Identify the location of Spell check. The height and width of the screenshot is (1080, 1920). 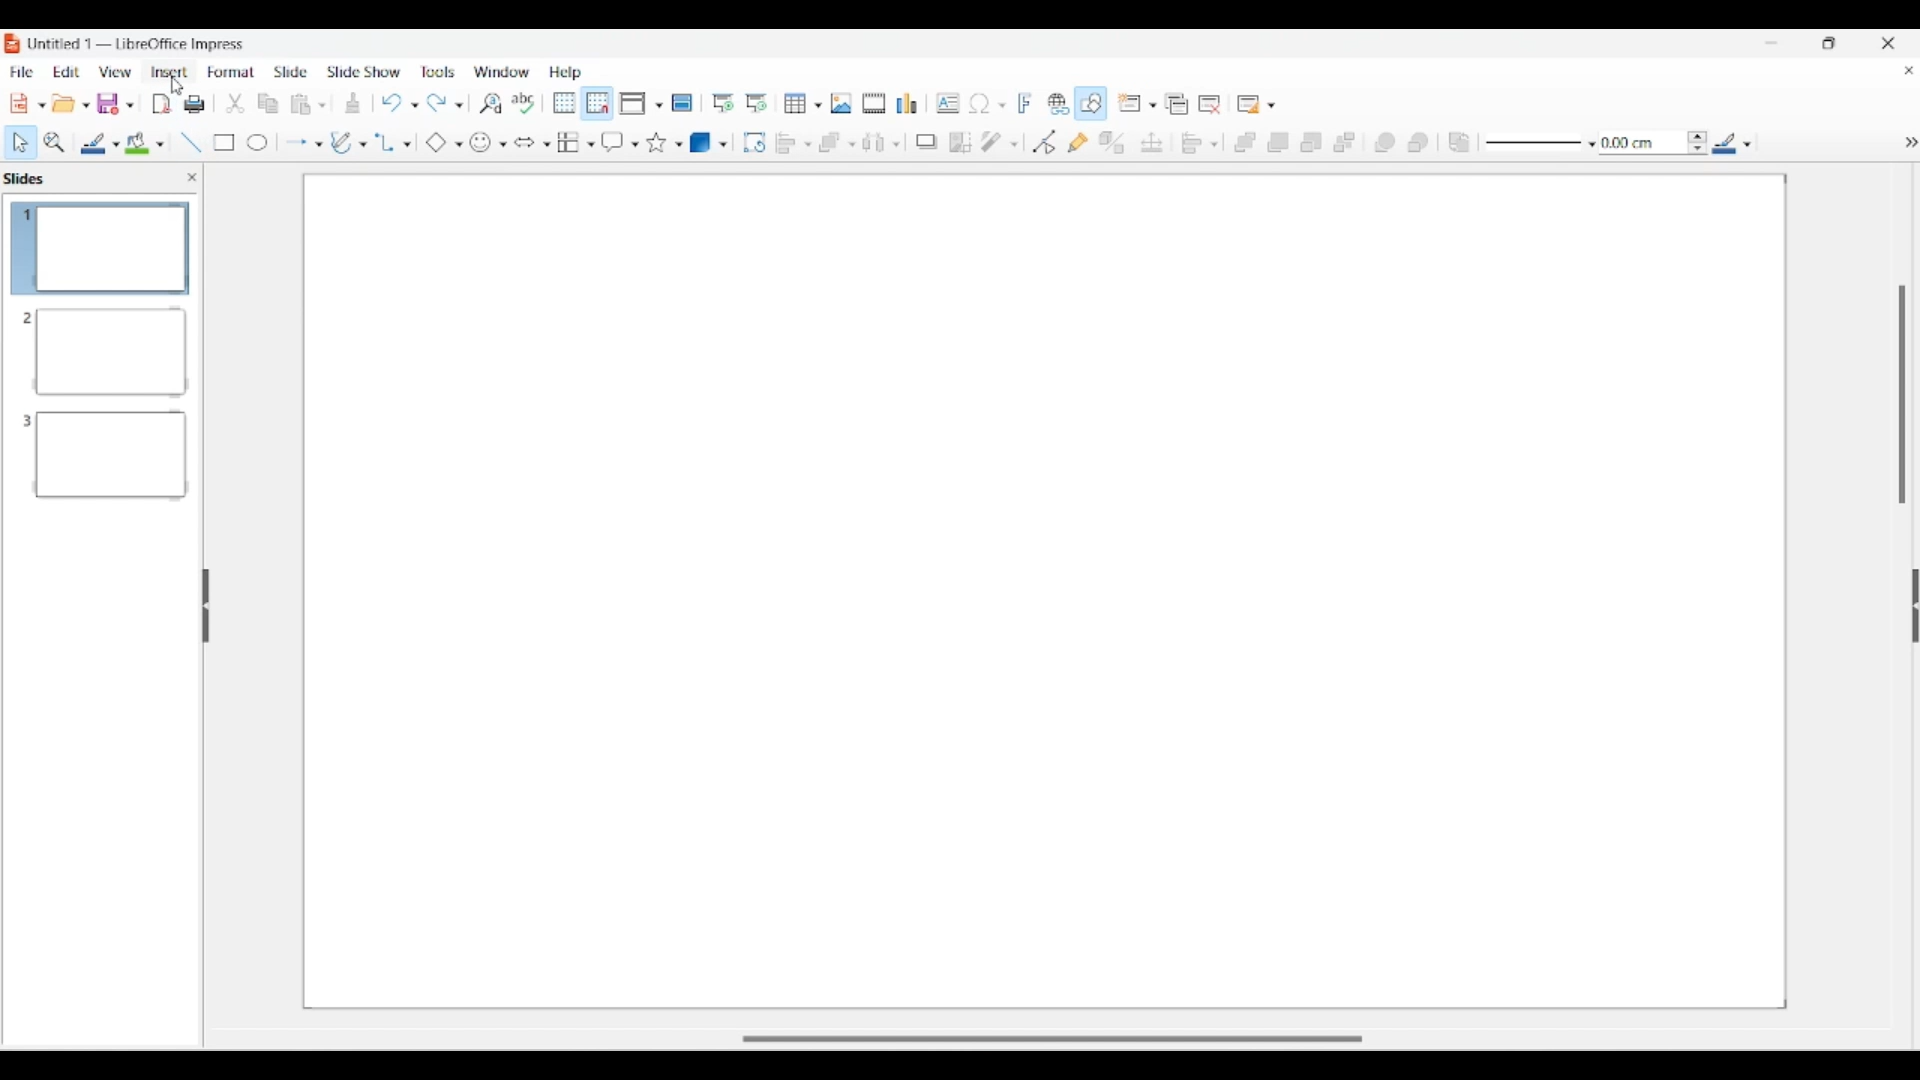
(523, 103).